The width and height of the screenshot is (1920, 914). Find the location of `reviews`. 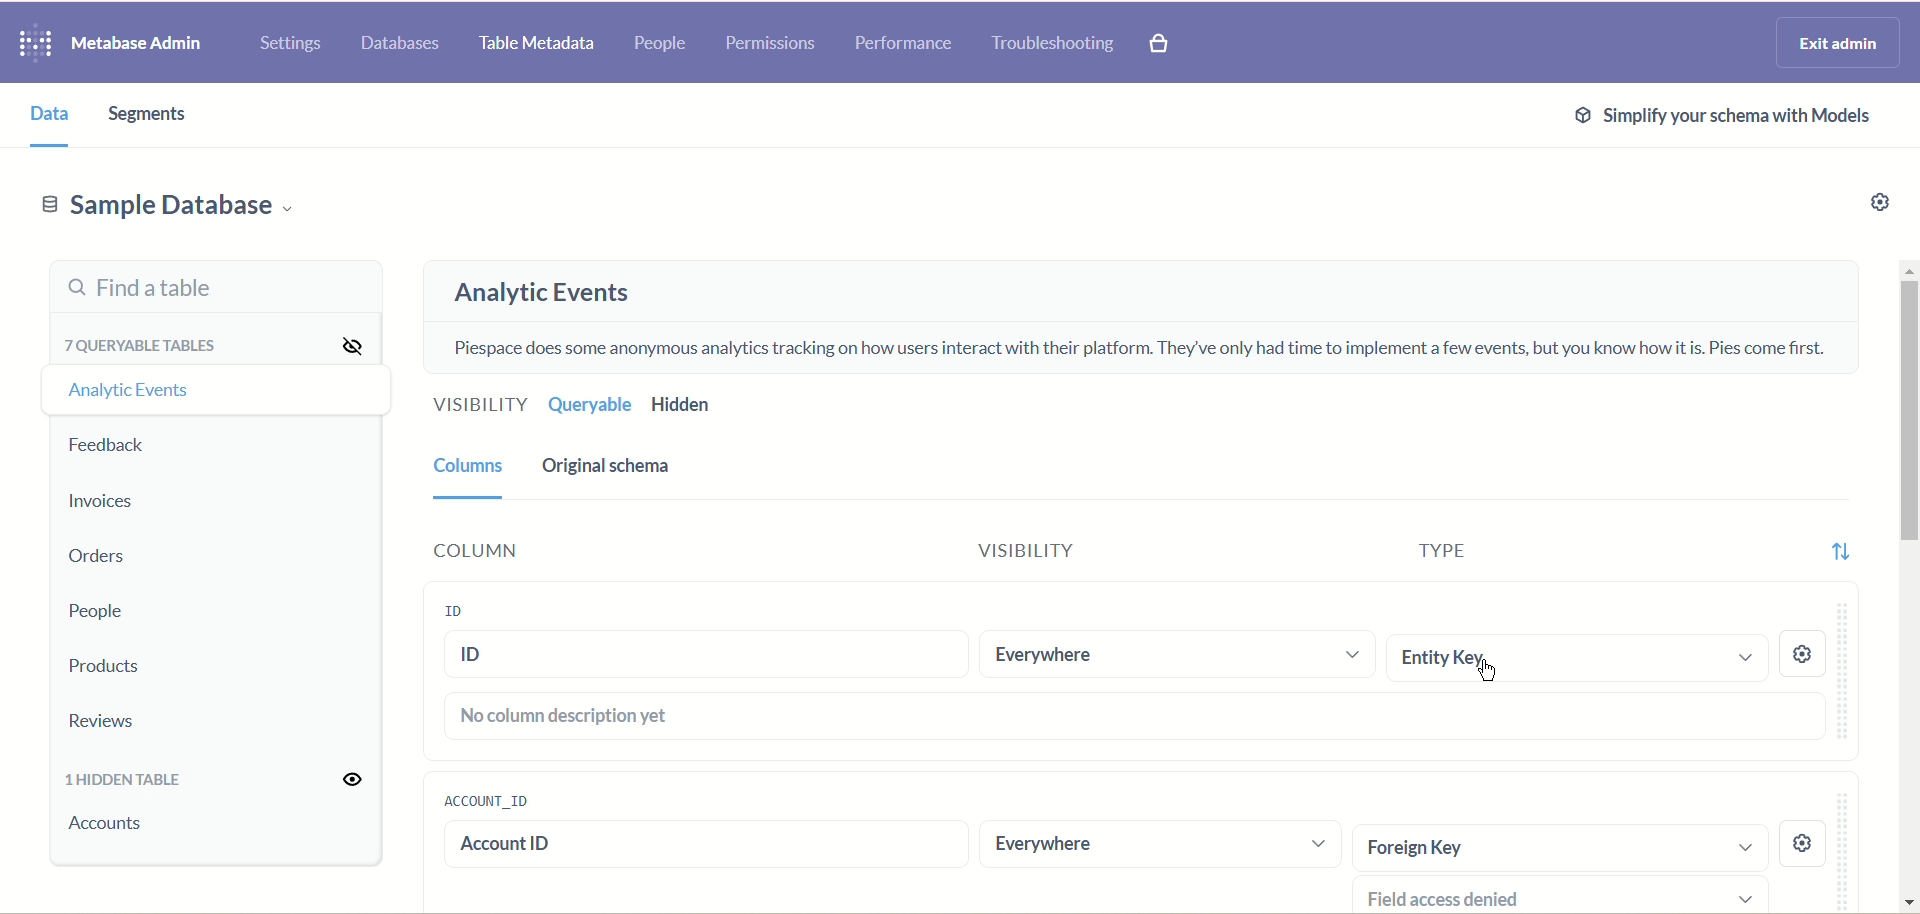

reviews is located at coordinates (107, 722).